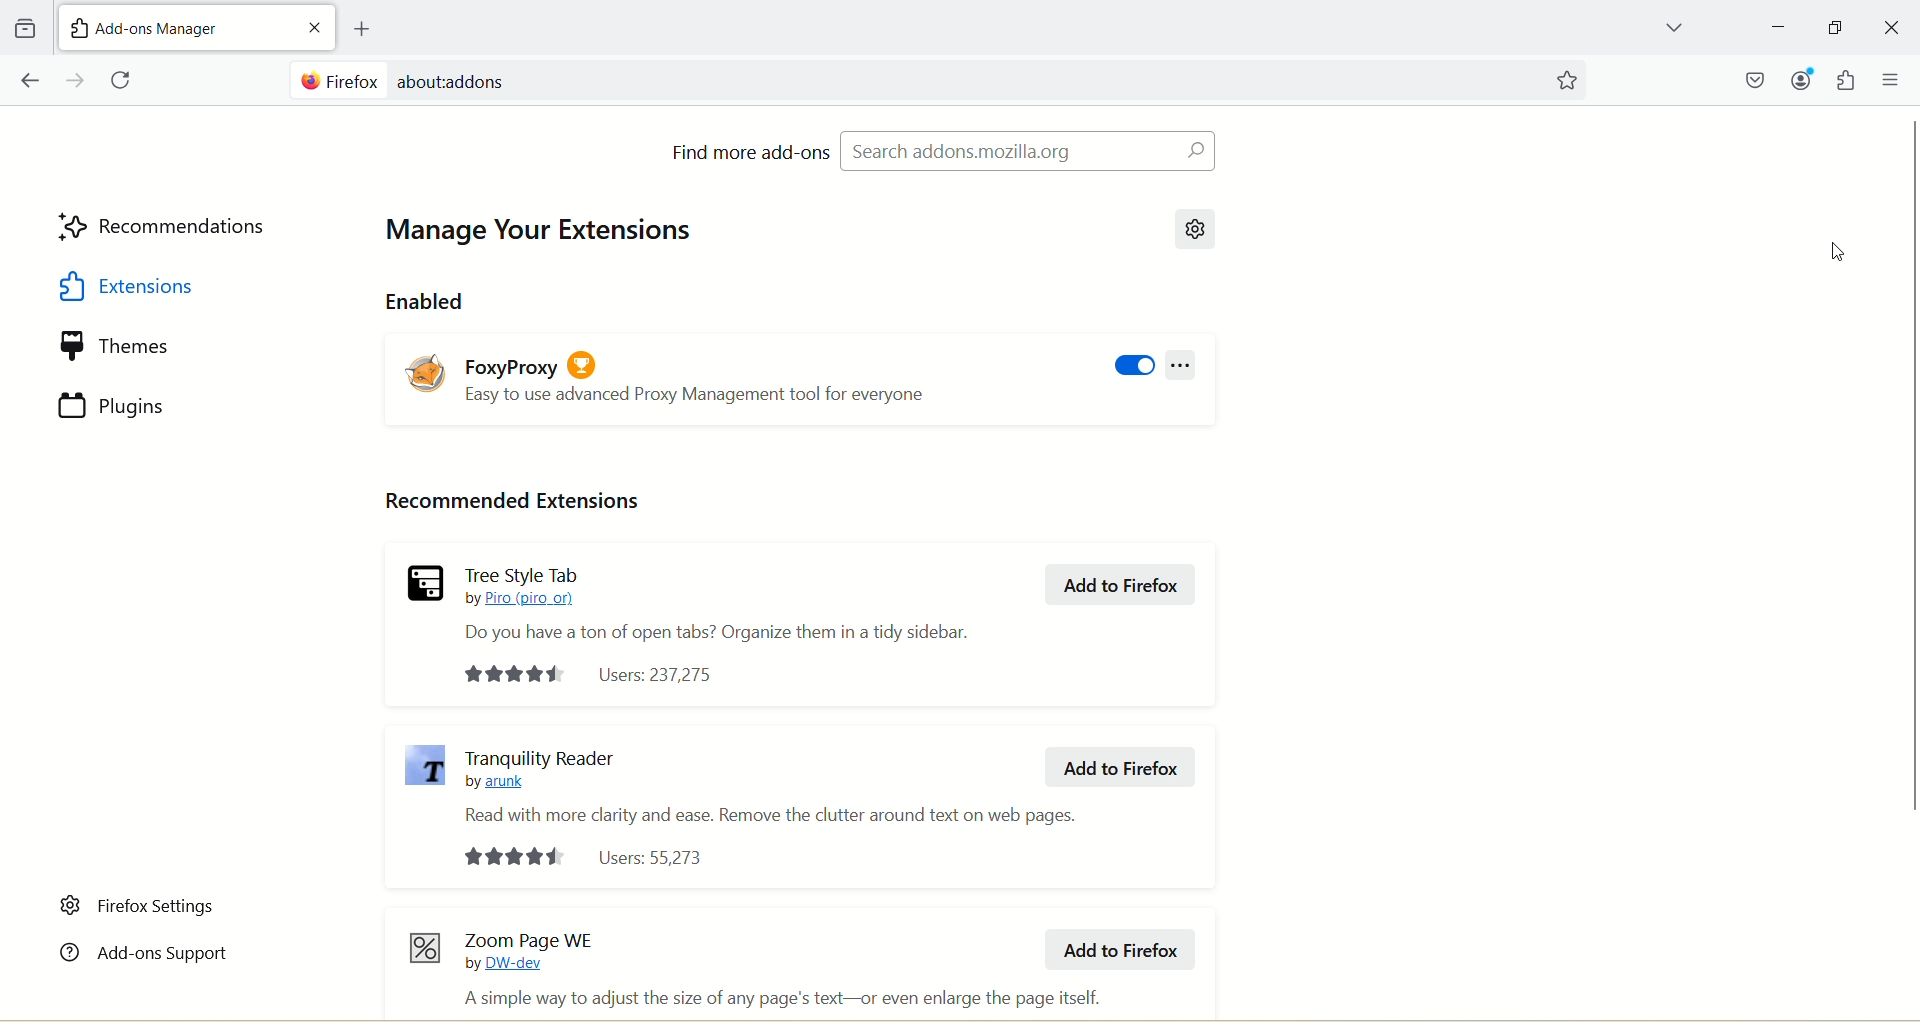  What do you see at coordinates (594, 675) in the screenshot?
I see `Users: 237275` at bounding box center [594, 675].